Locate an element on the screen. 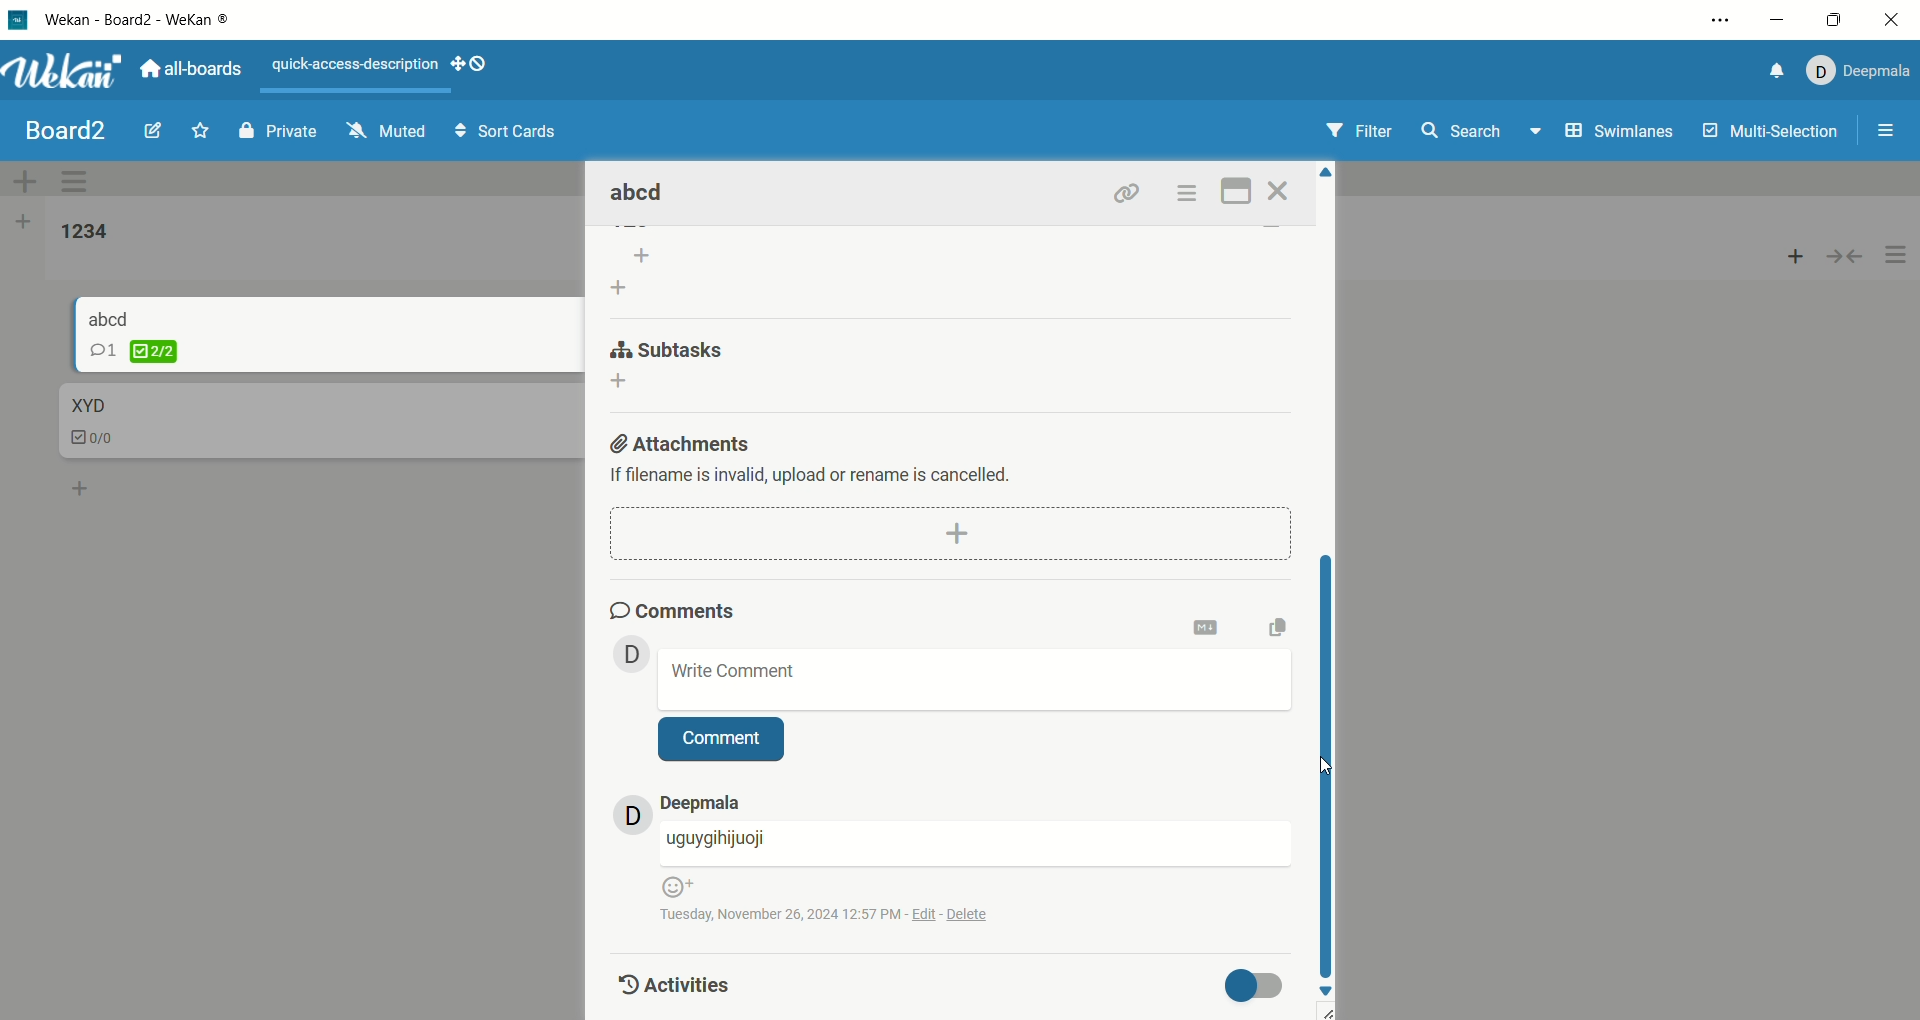 This screenshot has height=1020, width=1920. favorite is located at coordinates (202, 129).